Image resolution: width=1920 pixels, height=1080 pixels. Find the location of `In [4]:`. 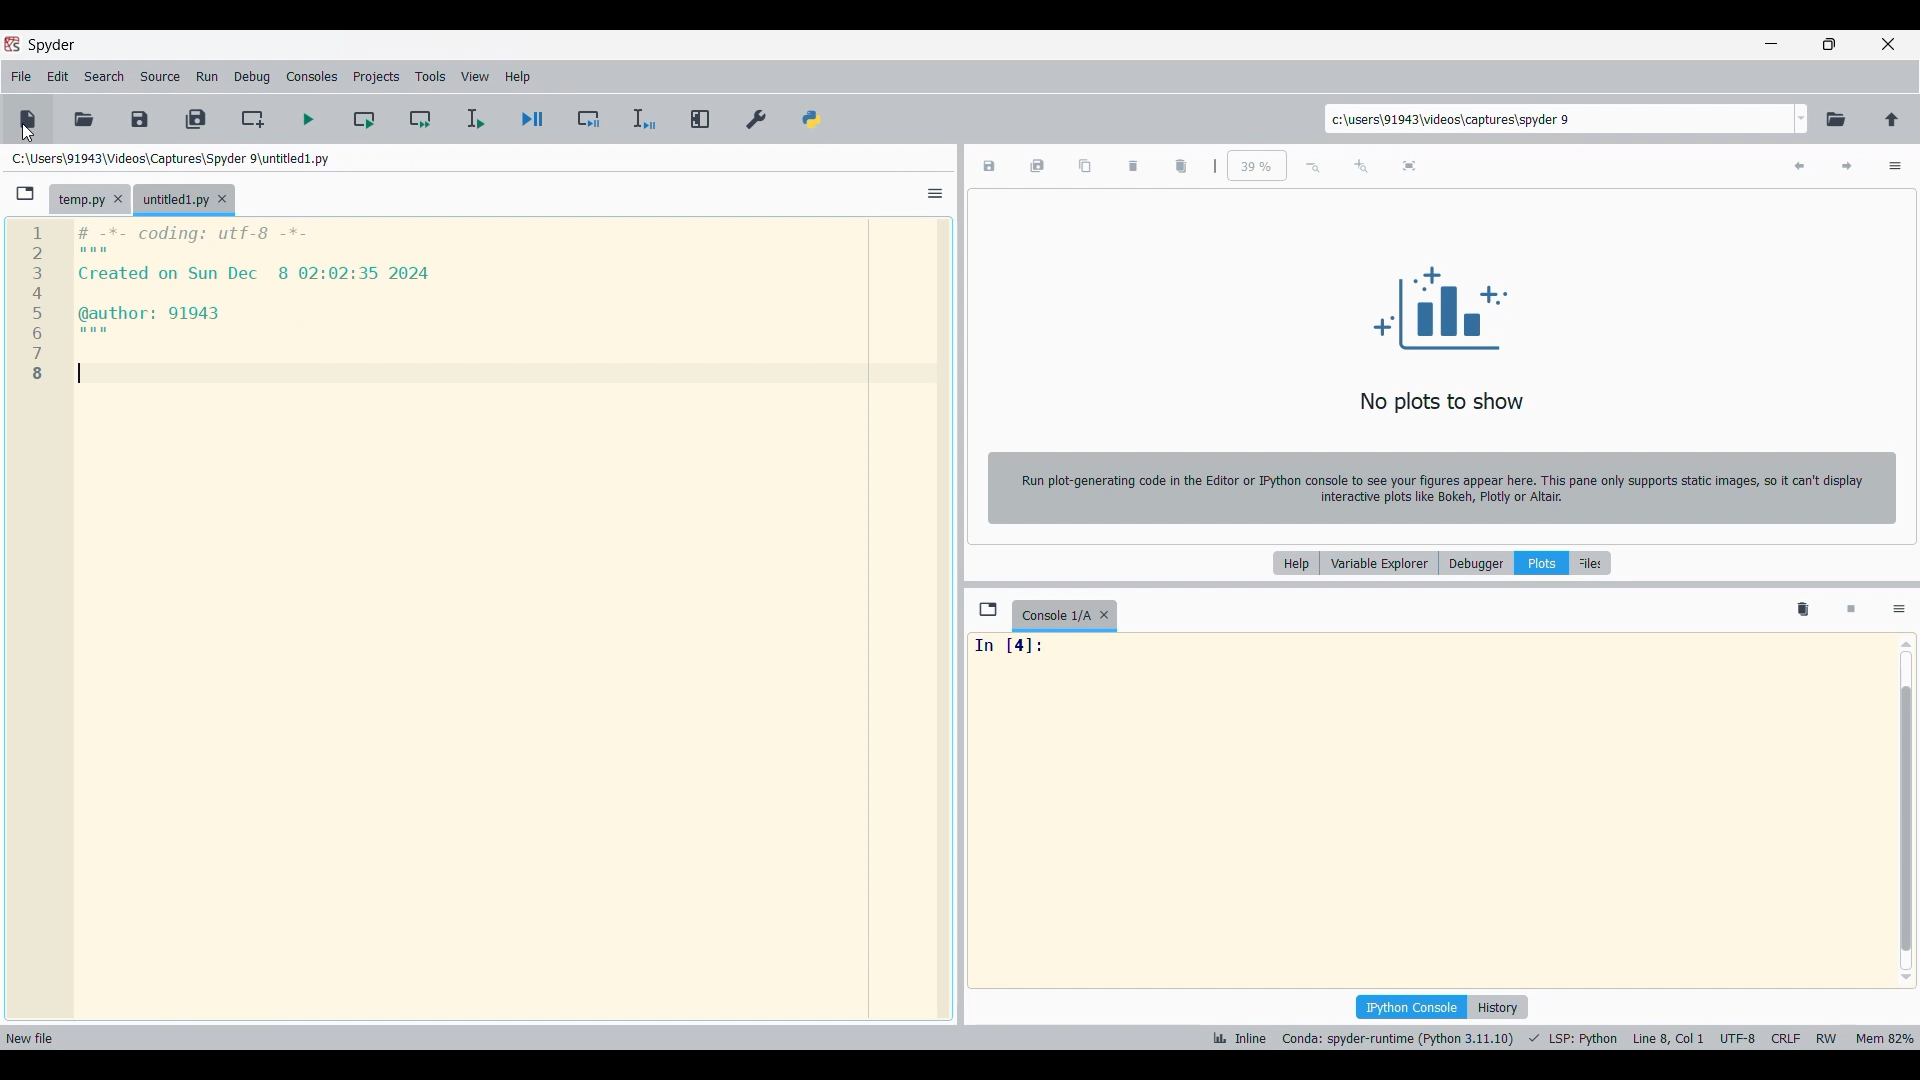

In [4]: is located at coordinates (1425, 651).